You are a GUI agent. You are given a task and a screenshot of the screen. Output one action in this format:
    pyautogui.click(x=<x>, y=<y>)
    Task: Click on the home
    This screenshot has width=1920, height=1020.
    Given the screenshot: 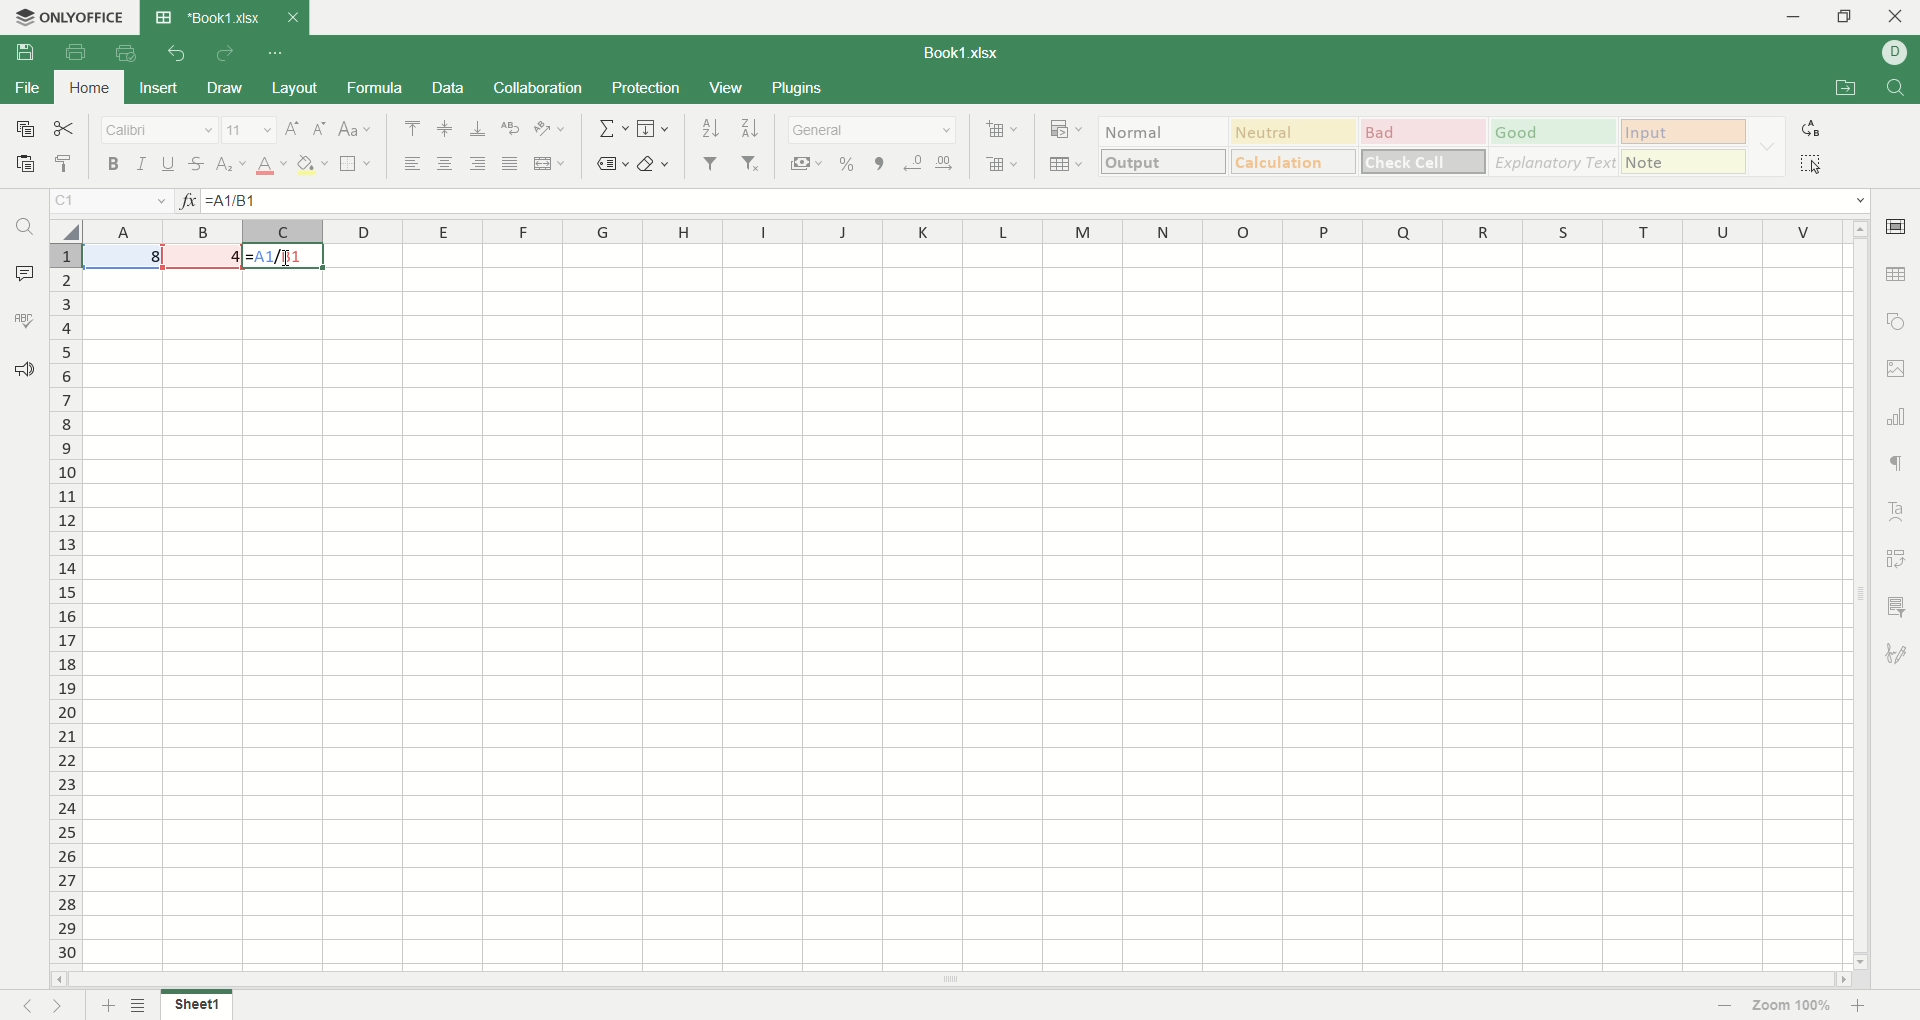 What is the action you would take?
    pyautogui.click(x=90, y=87)
    